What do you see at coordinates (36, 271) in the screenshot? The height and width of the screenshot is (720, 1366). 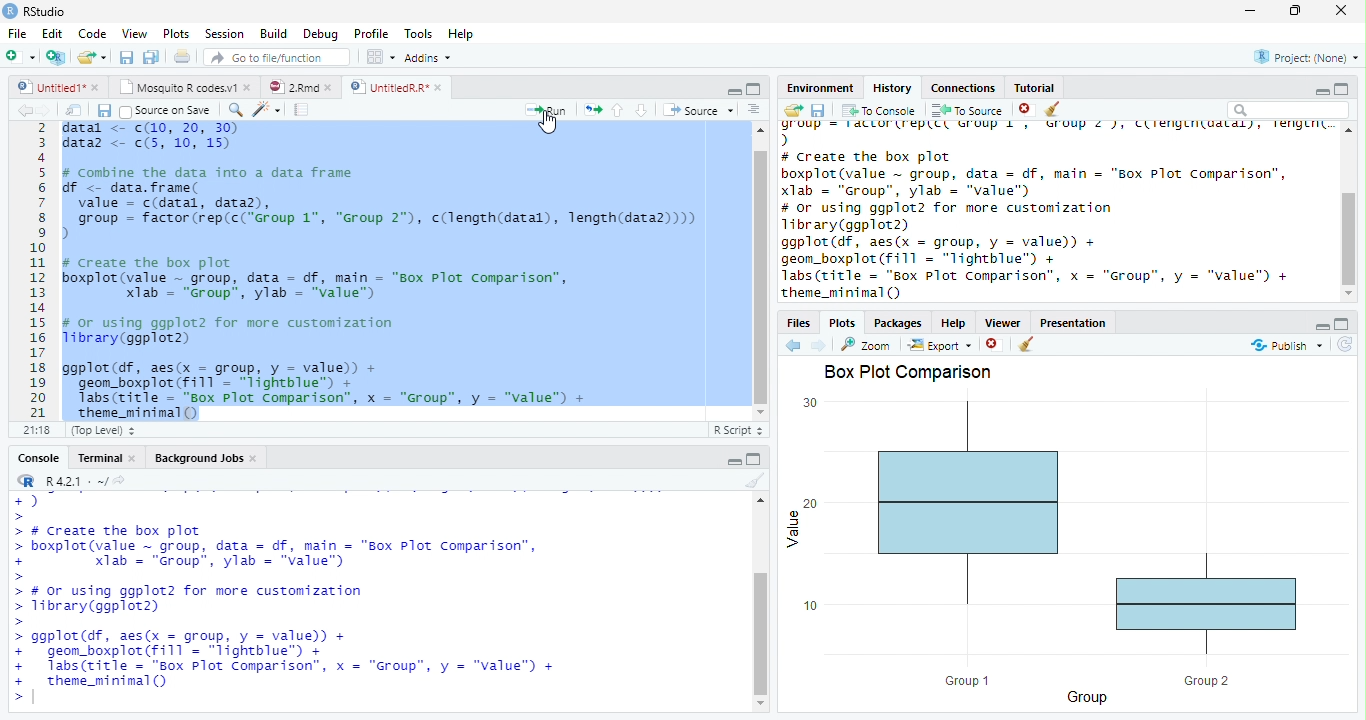 I see `Line numbers` at bounding box center [36, 271].